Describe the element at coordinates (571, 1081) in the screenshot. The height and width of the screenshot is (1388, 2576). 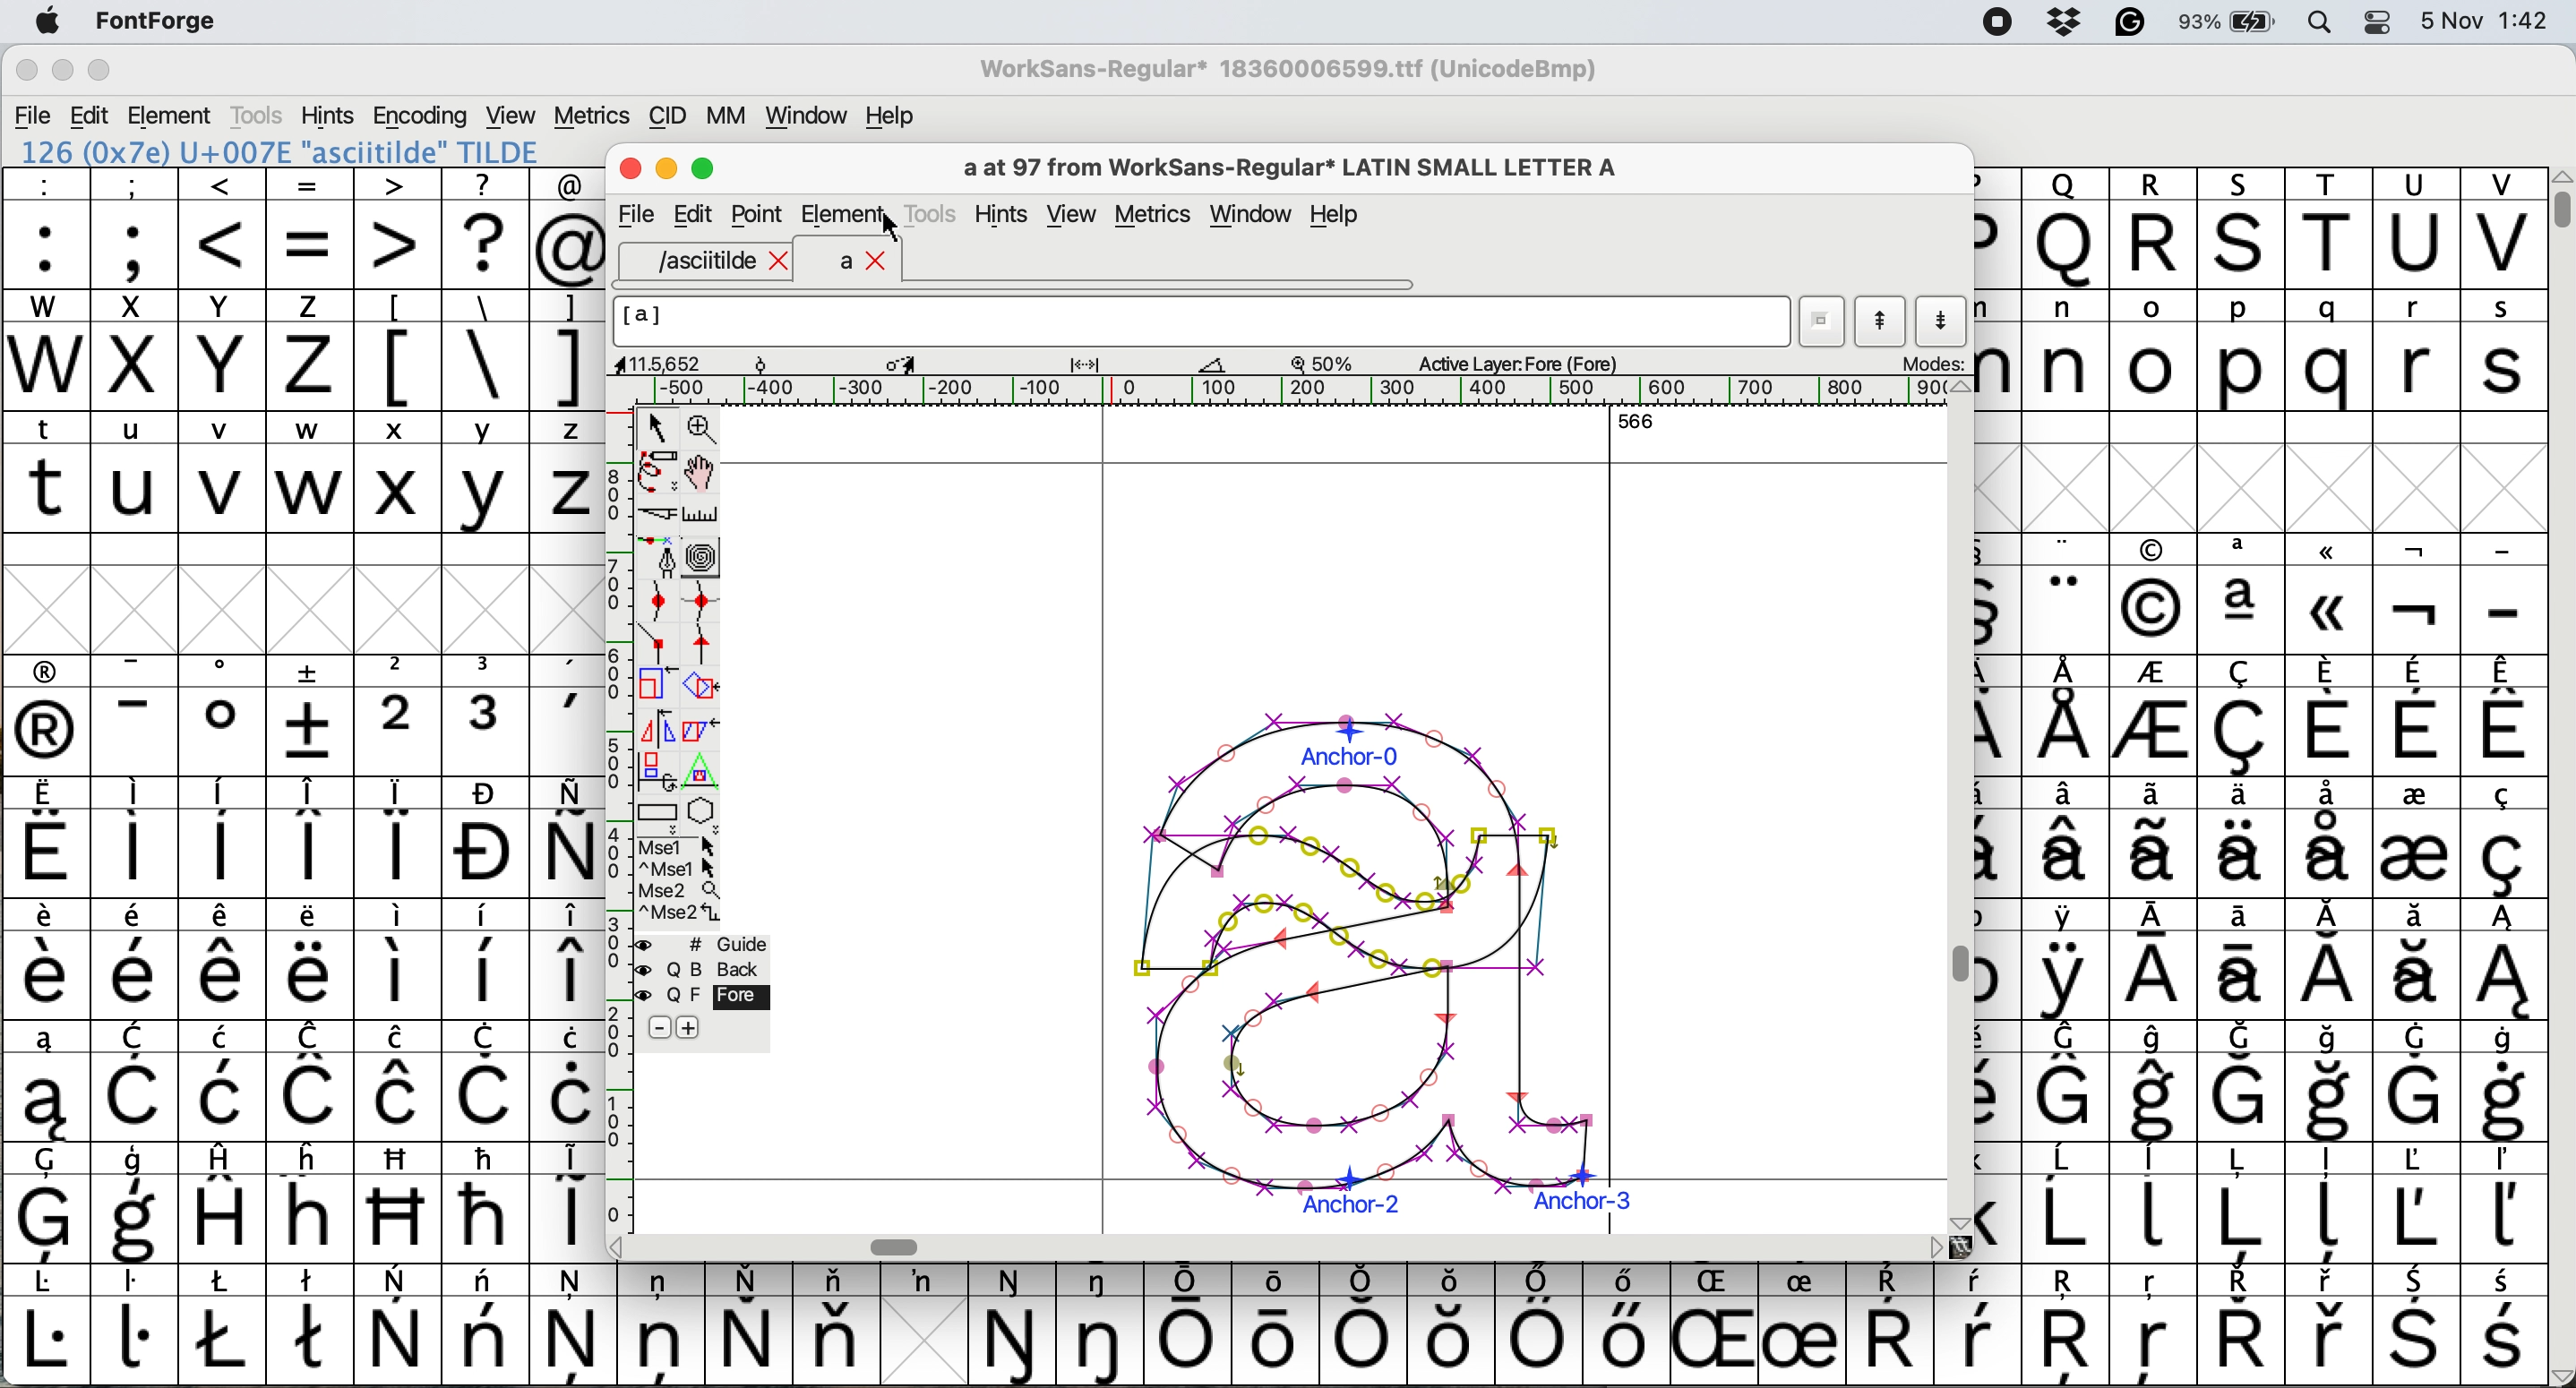
I see `symbol` at that location.